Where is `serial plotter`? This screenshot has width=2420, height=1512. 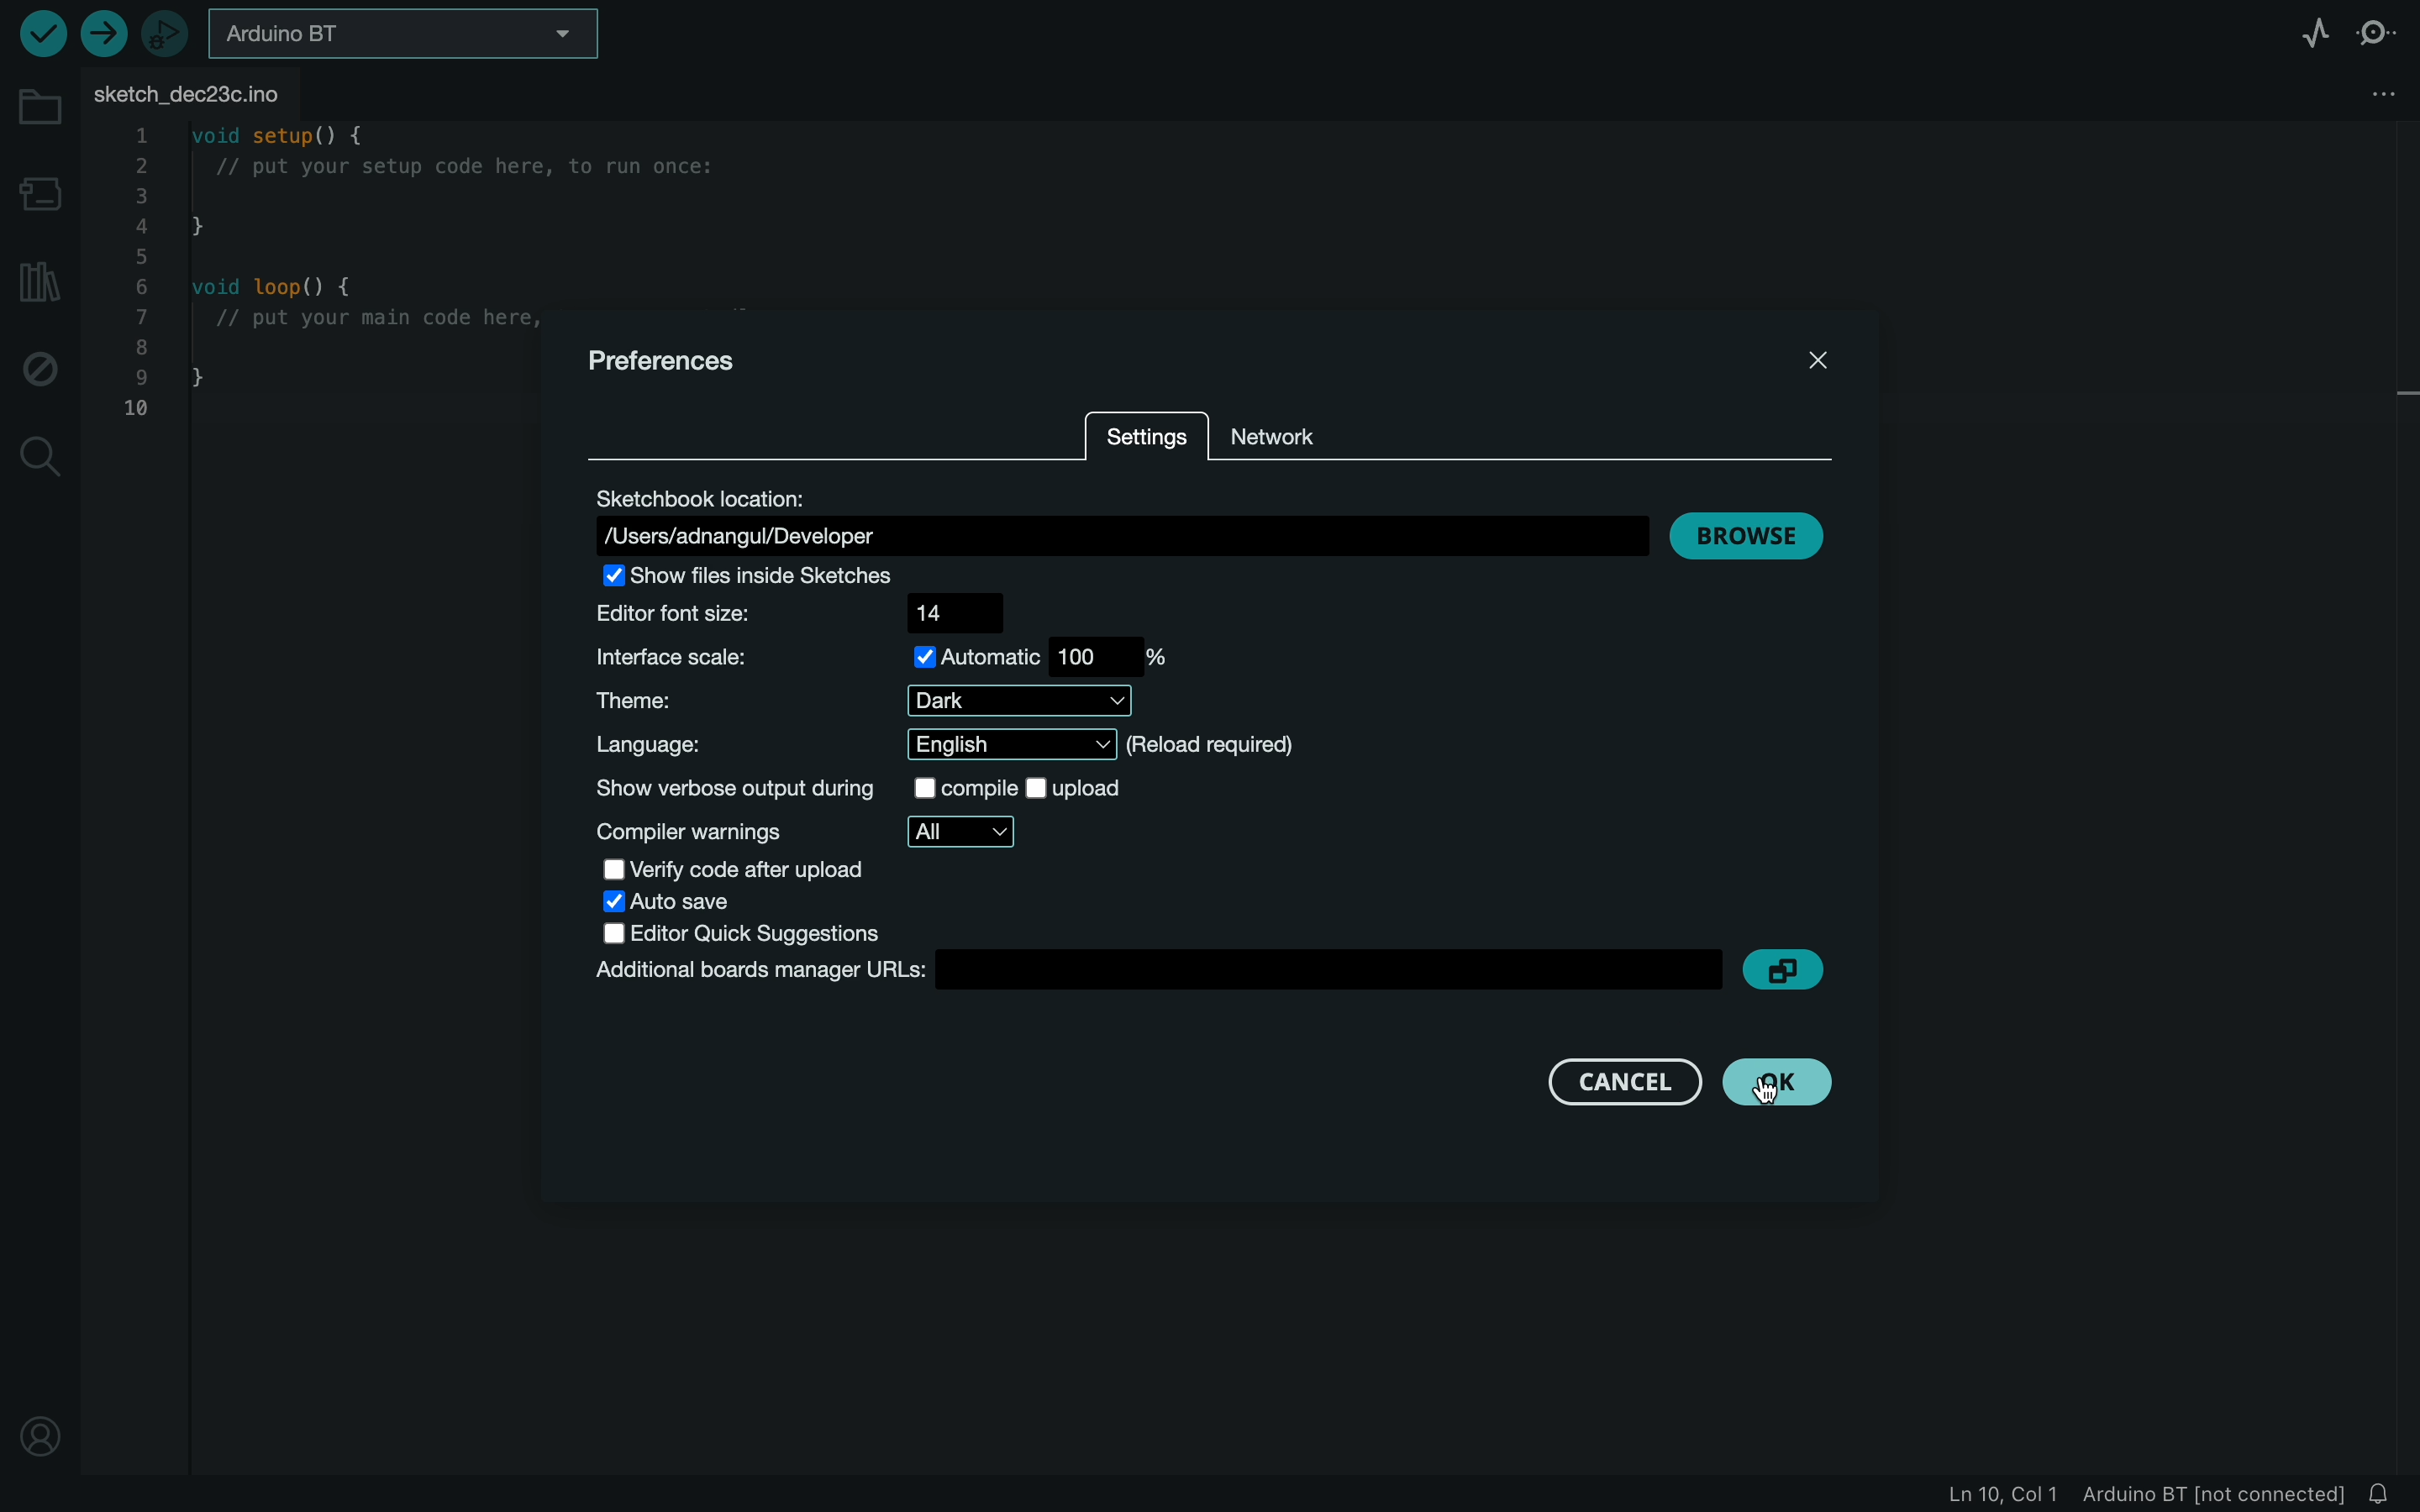 serial plotter is located at coordinates (2304, 28).